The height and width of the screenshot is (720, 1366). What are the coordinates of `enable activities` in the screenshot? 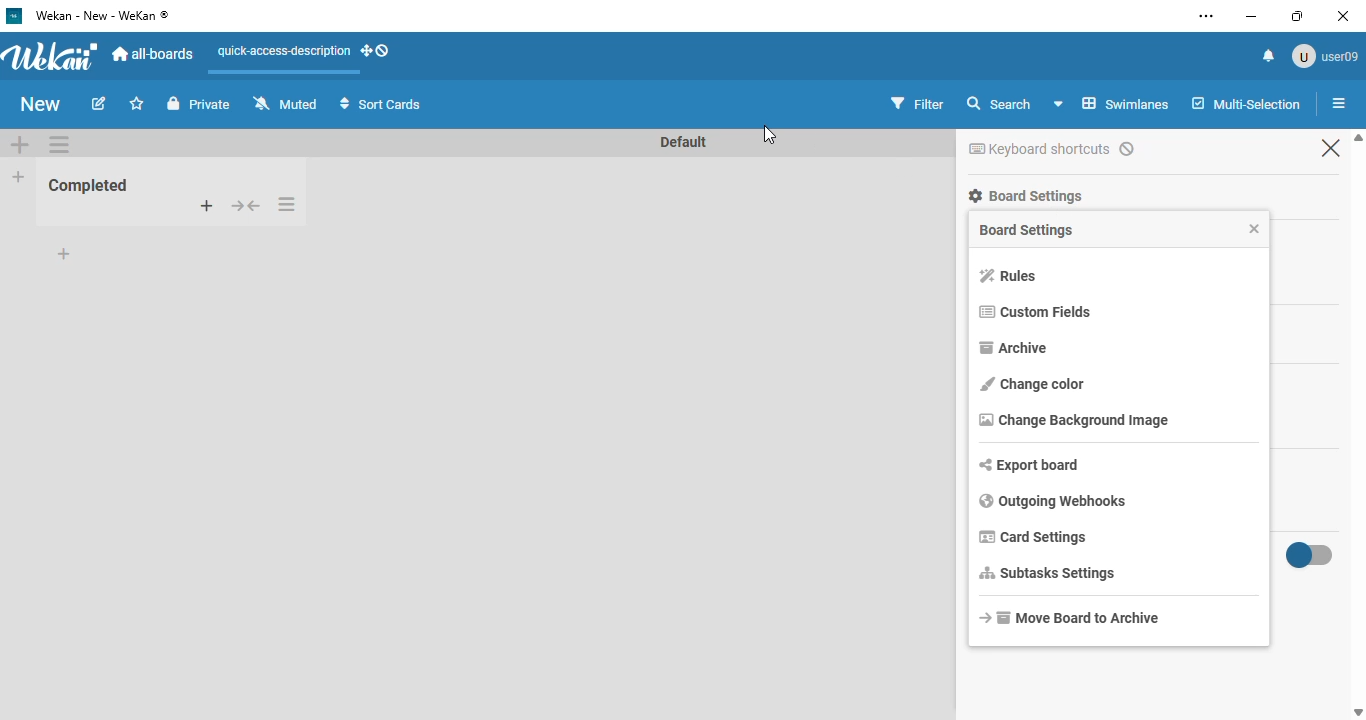 It's located at (1310, 555).